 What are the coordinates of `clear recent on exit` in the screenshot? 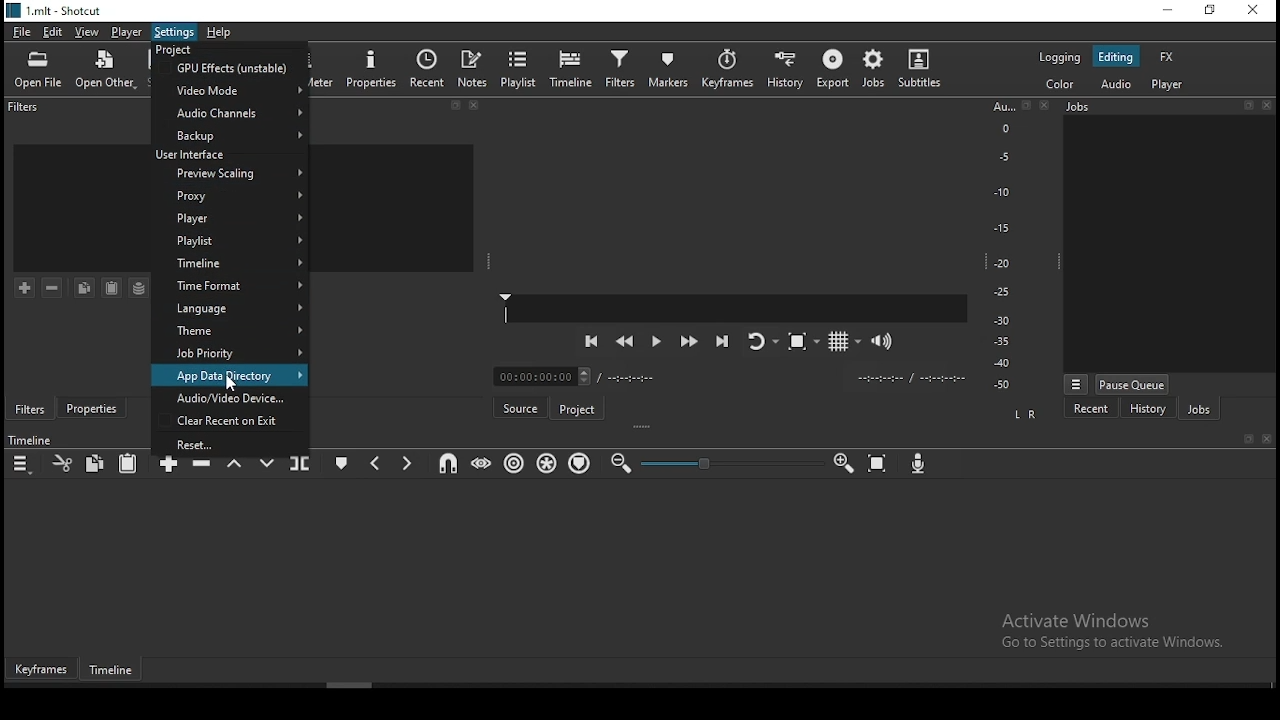 It's located at (228, 420).